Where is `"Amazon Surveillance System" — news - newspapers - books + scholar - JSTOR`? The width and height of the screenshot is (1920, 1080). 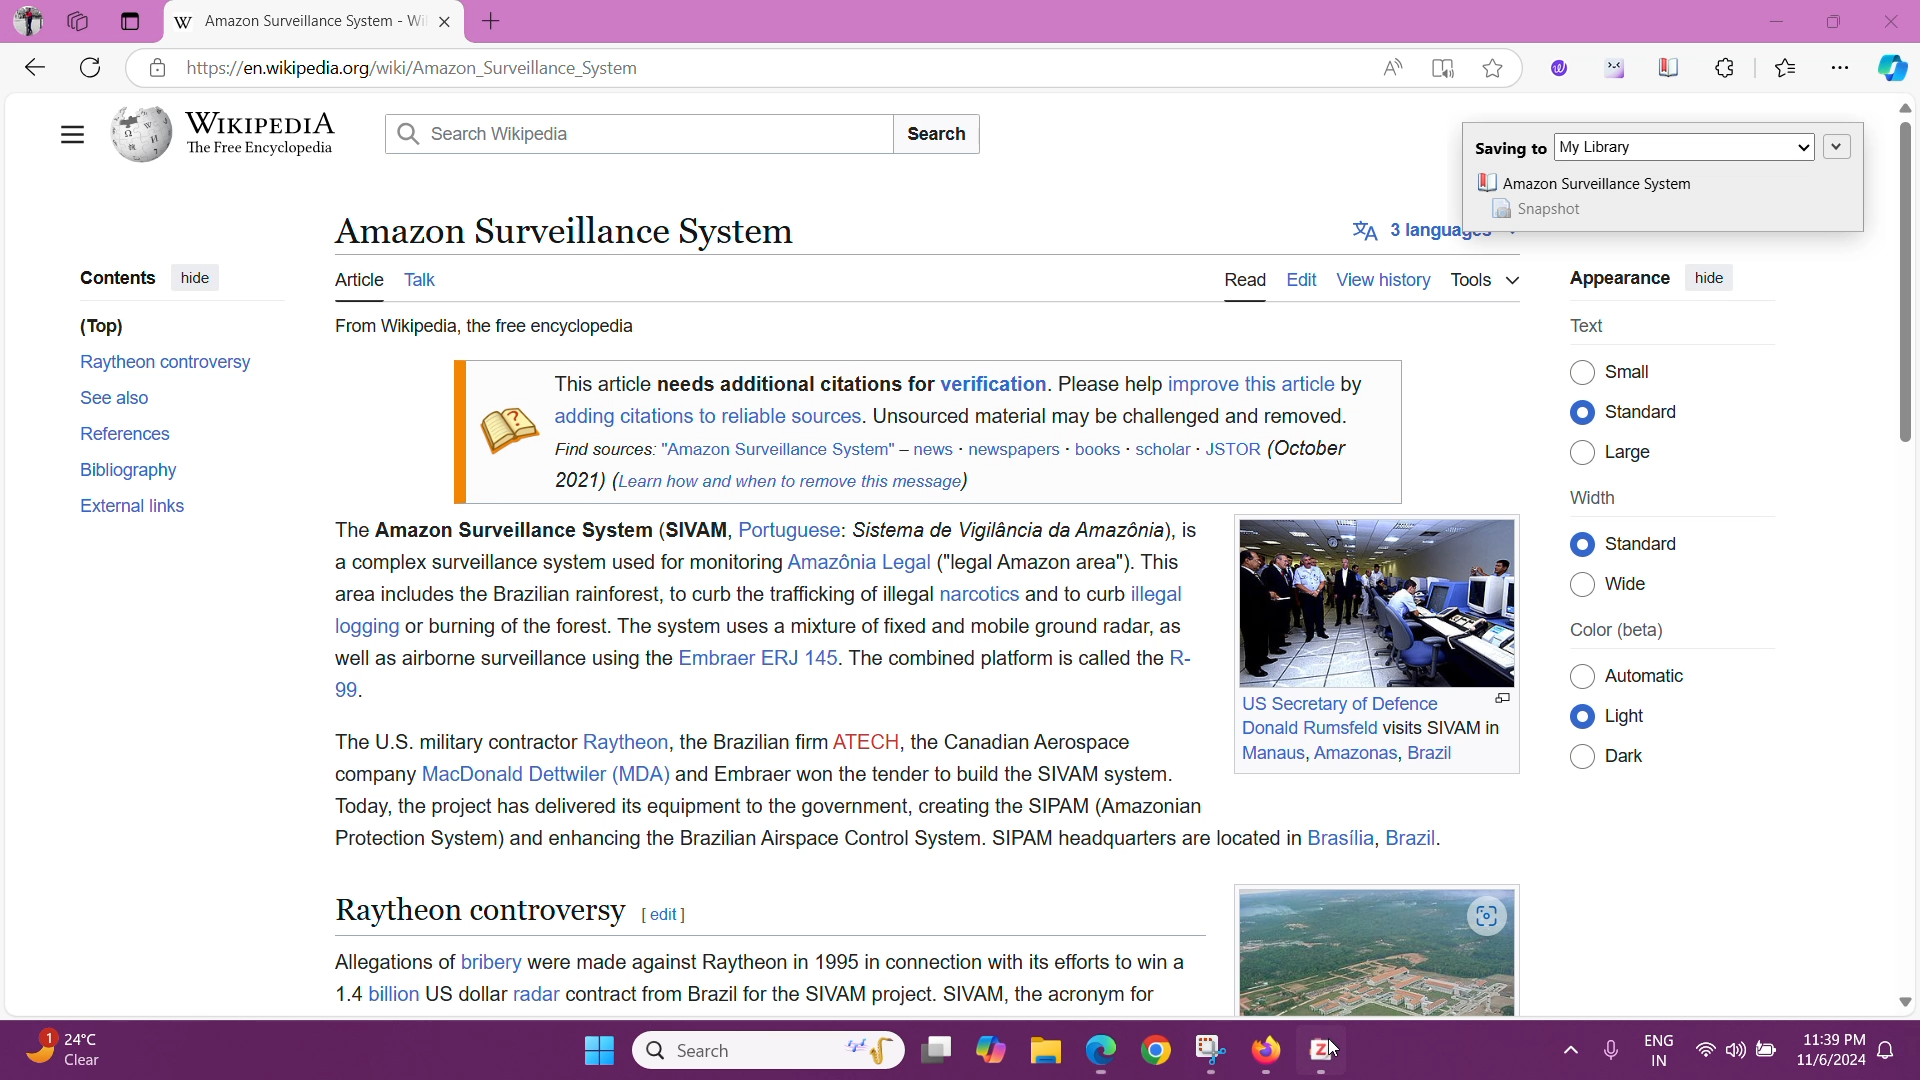
"Amazon Surveillance System" — news - newspapers - books + scholar - JSTOR is located at coordinates (960, 449).